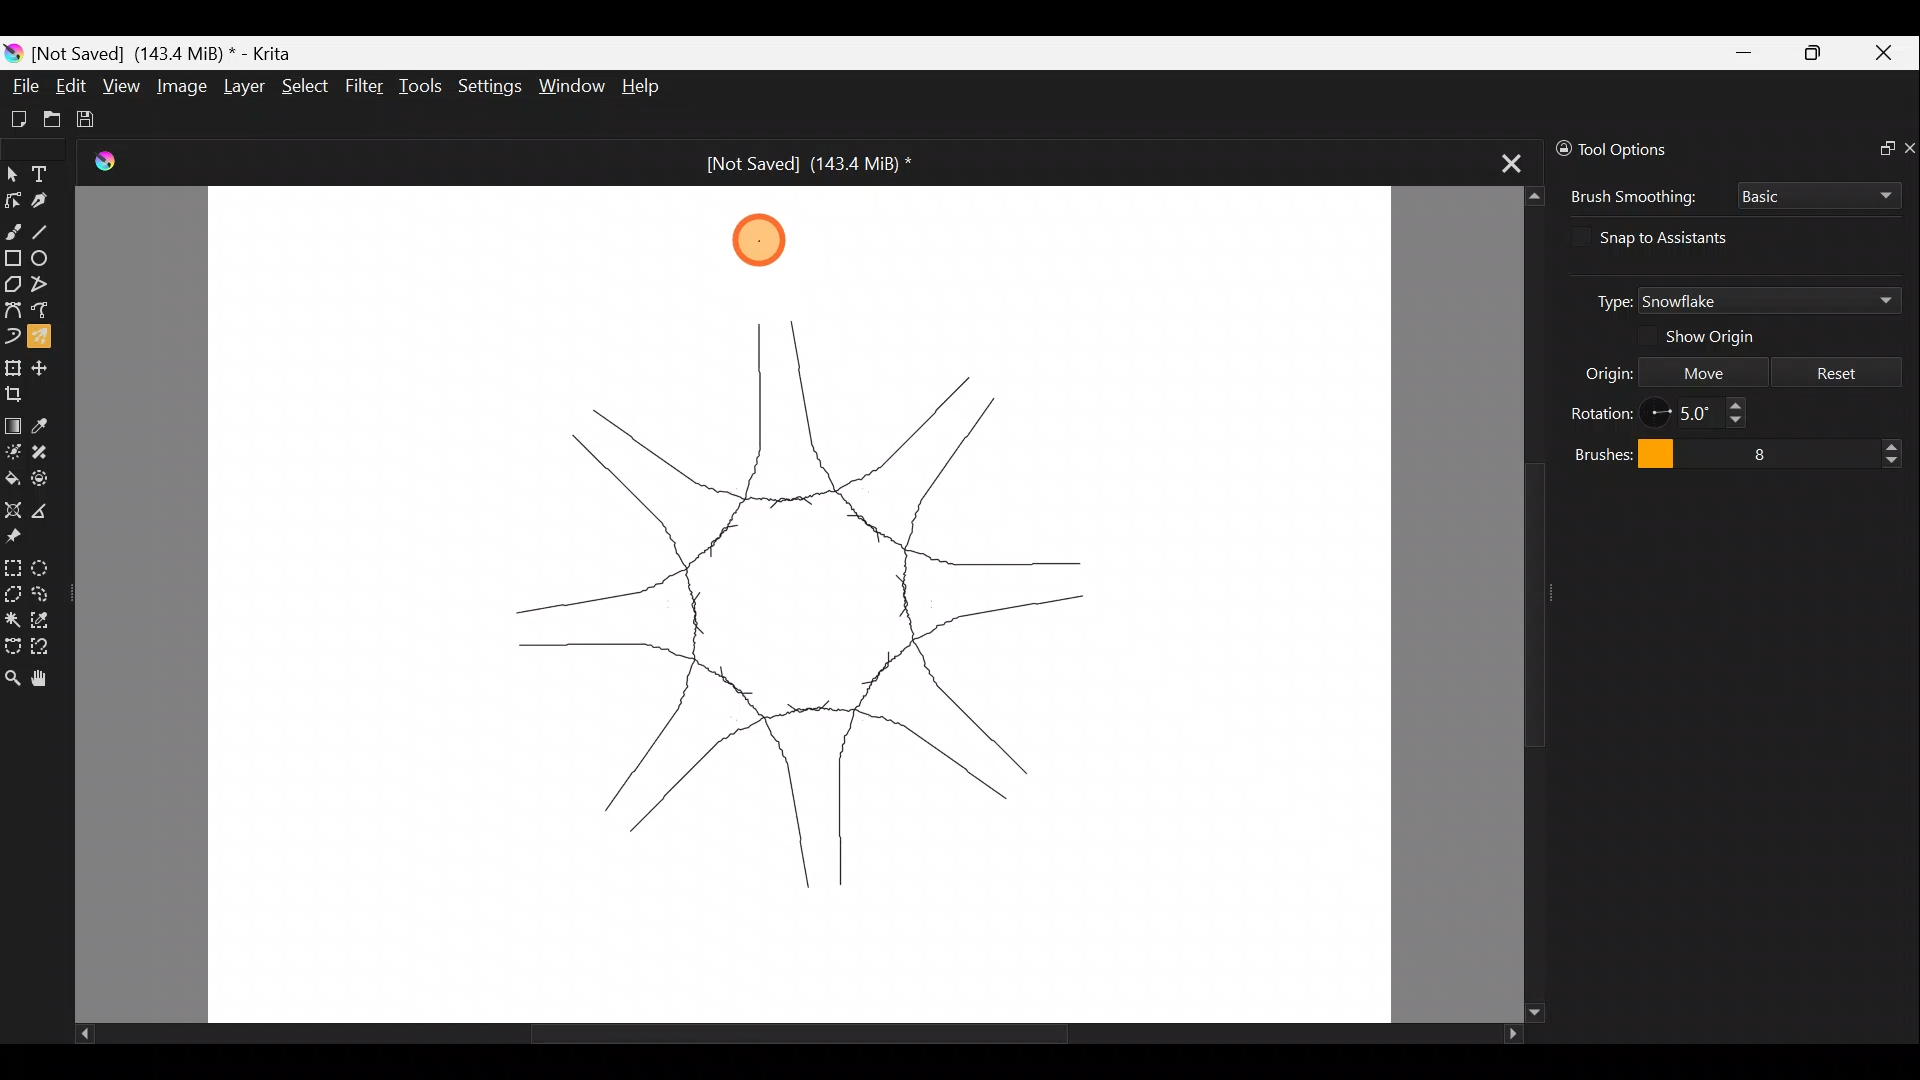  What do you see at coordinates (1512, 157) in the screenshot?
I see `Close tab` at bounding box center [1512, 157].